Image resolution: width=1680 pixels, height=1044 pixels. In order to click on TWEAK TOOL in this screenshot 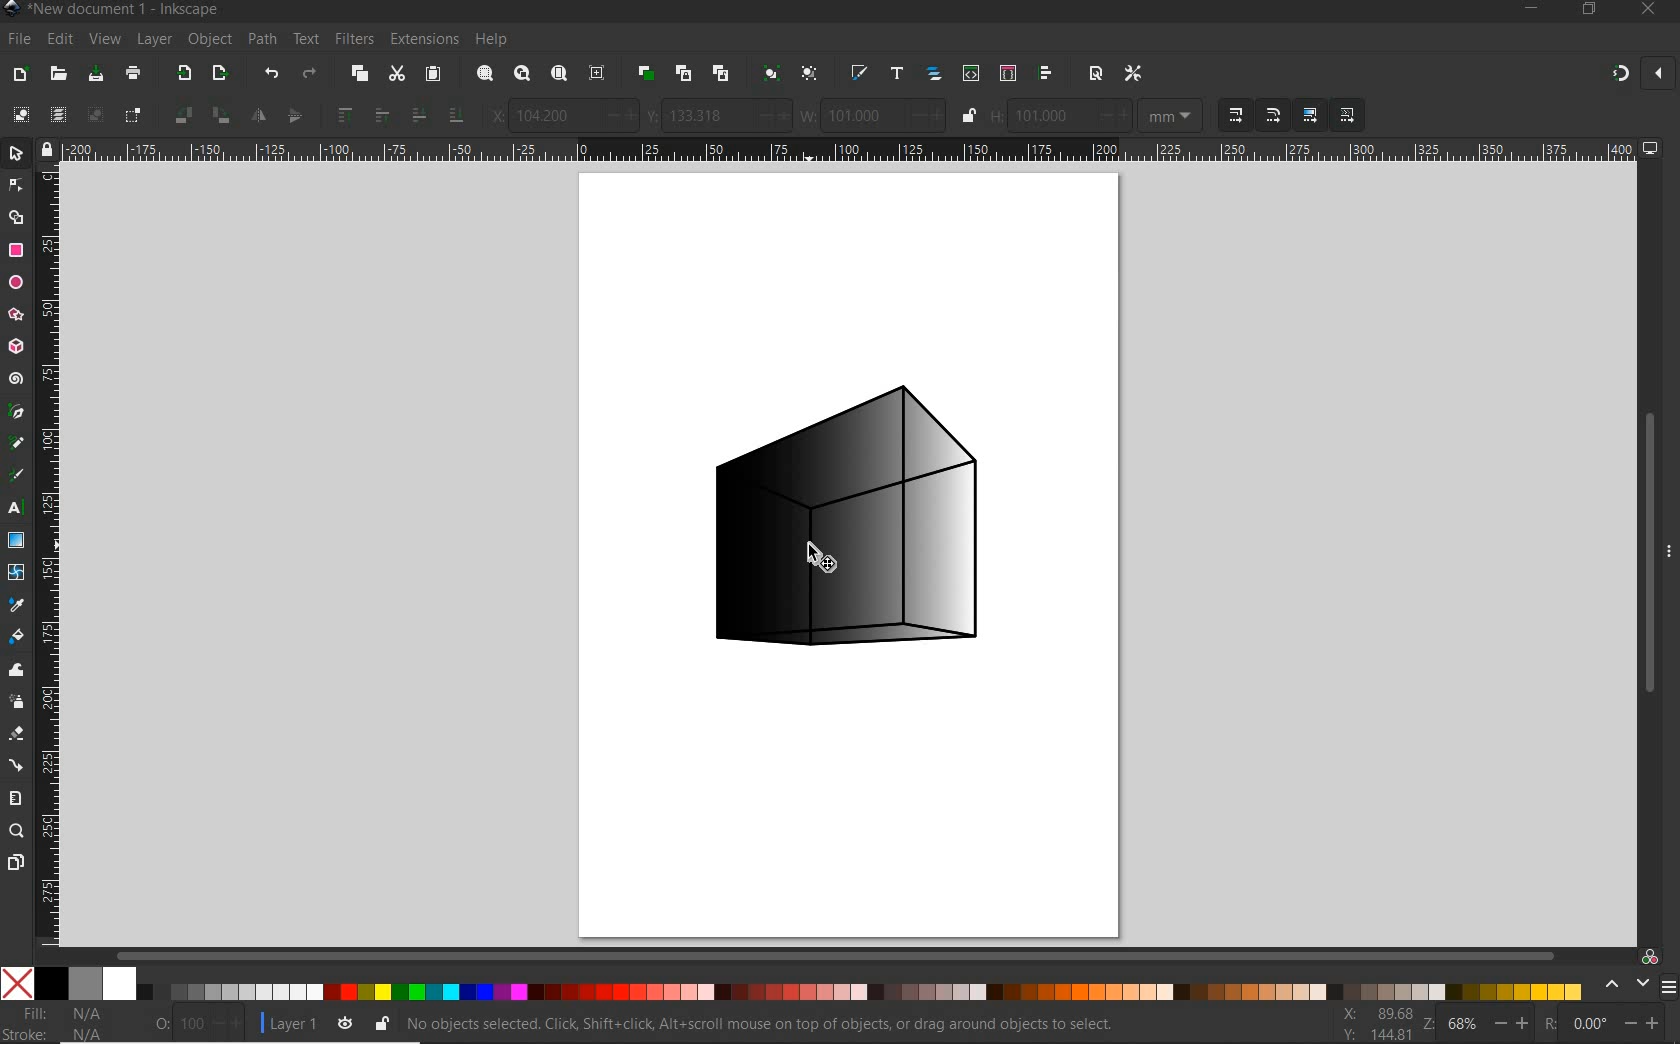, I will do `click(16, 670)`.